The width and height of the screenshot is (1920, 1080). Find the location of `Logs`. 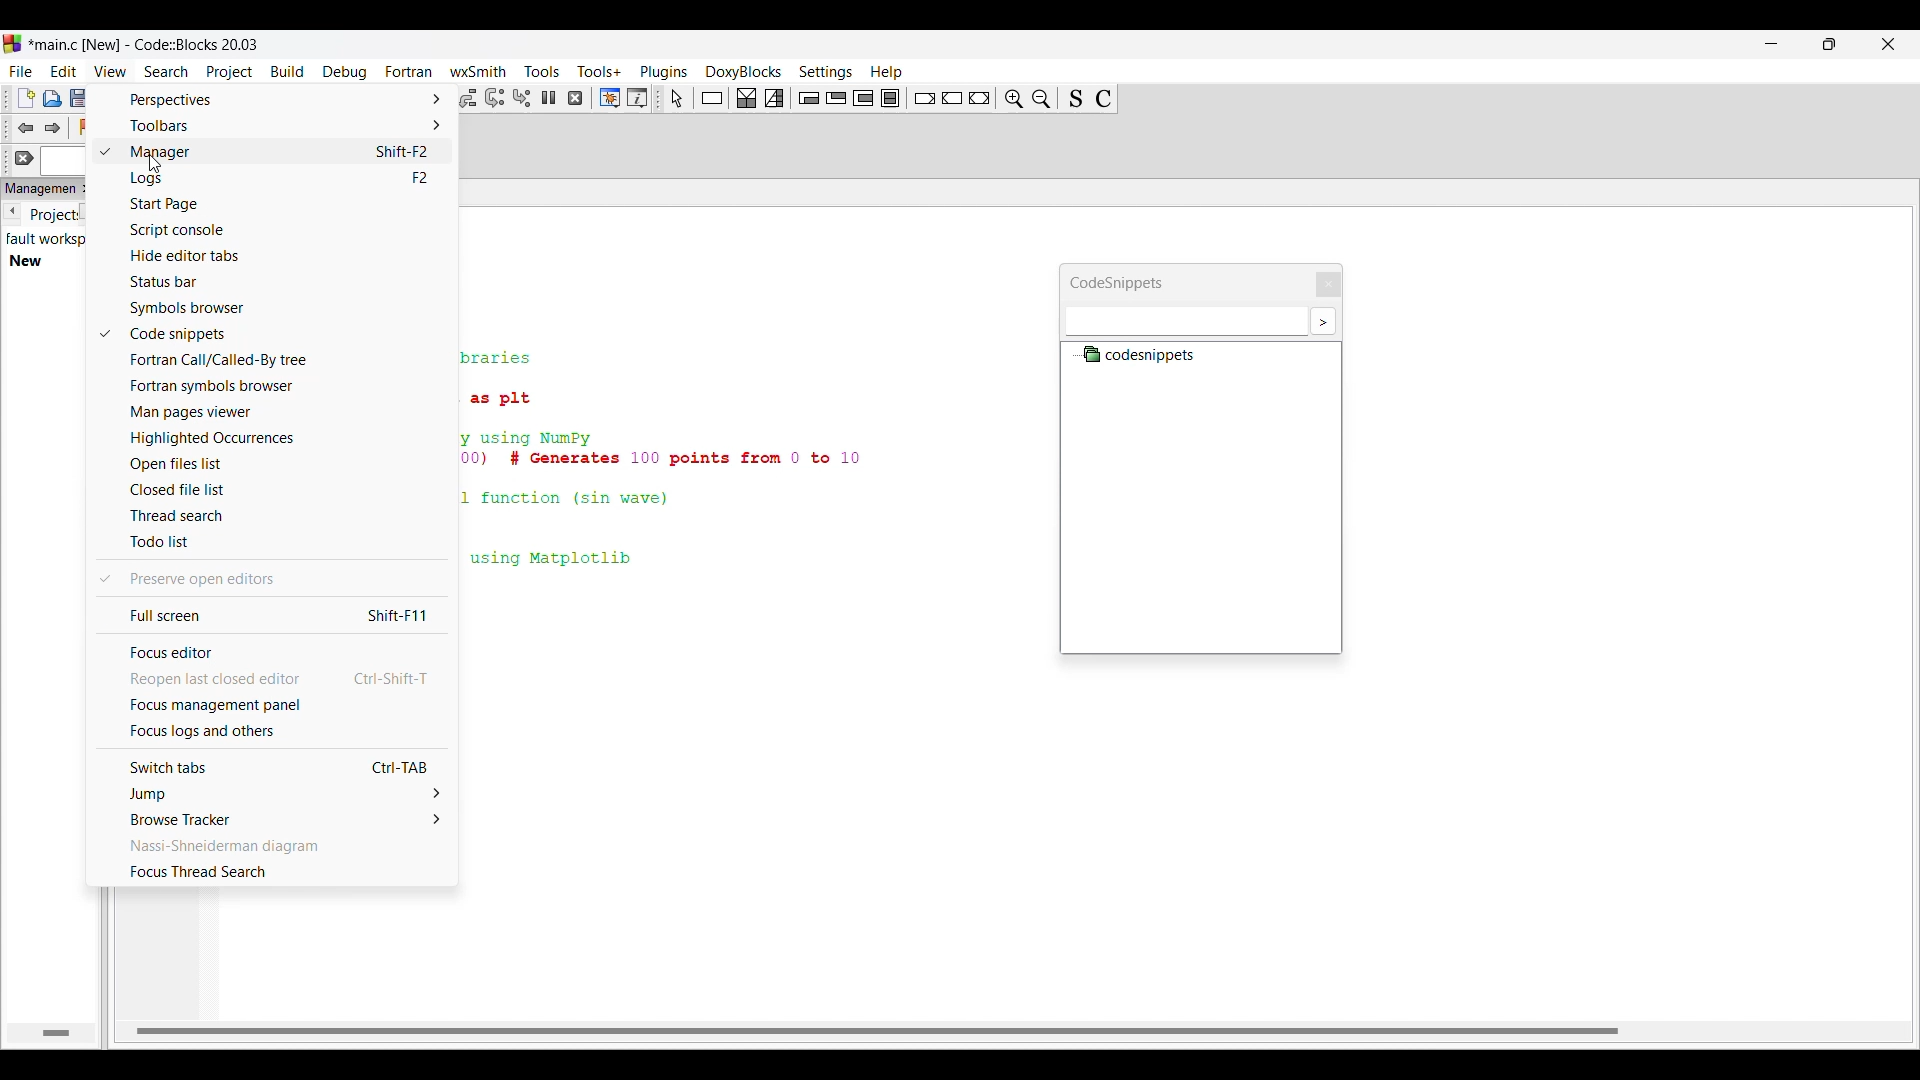

Logs is located at coordinates (286, 179).